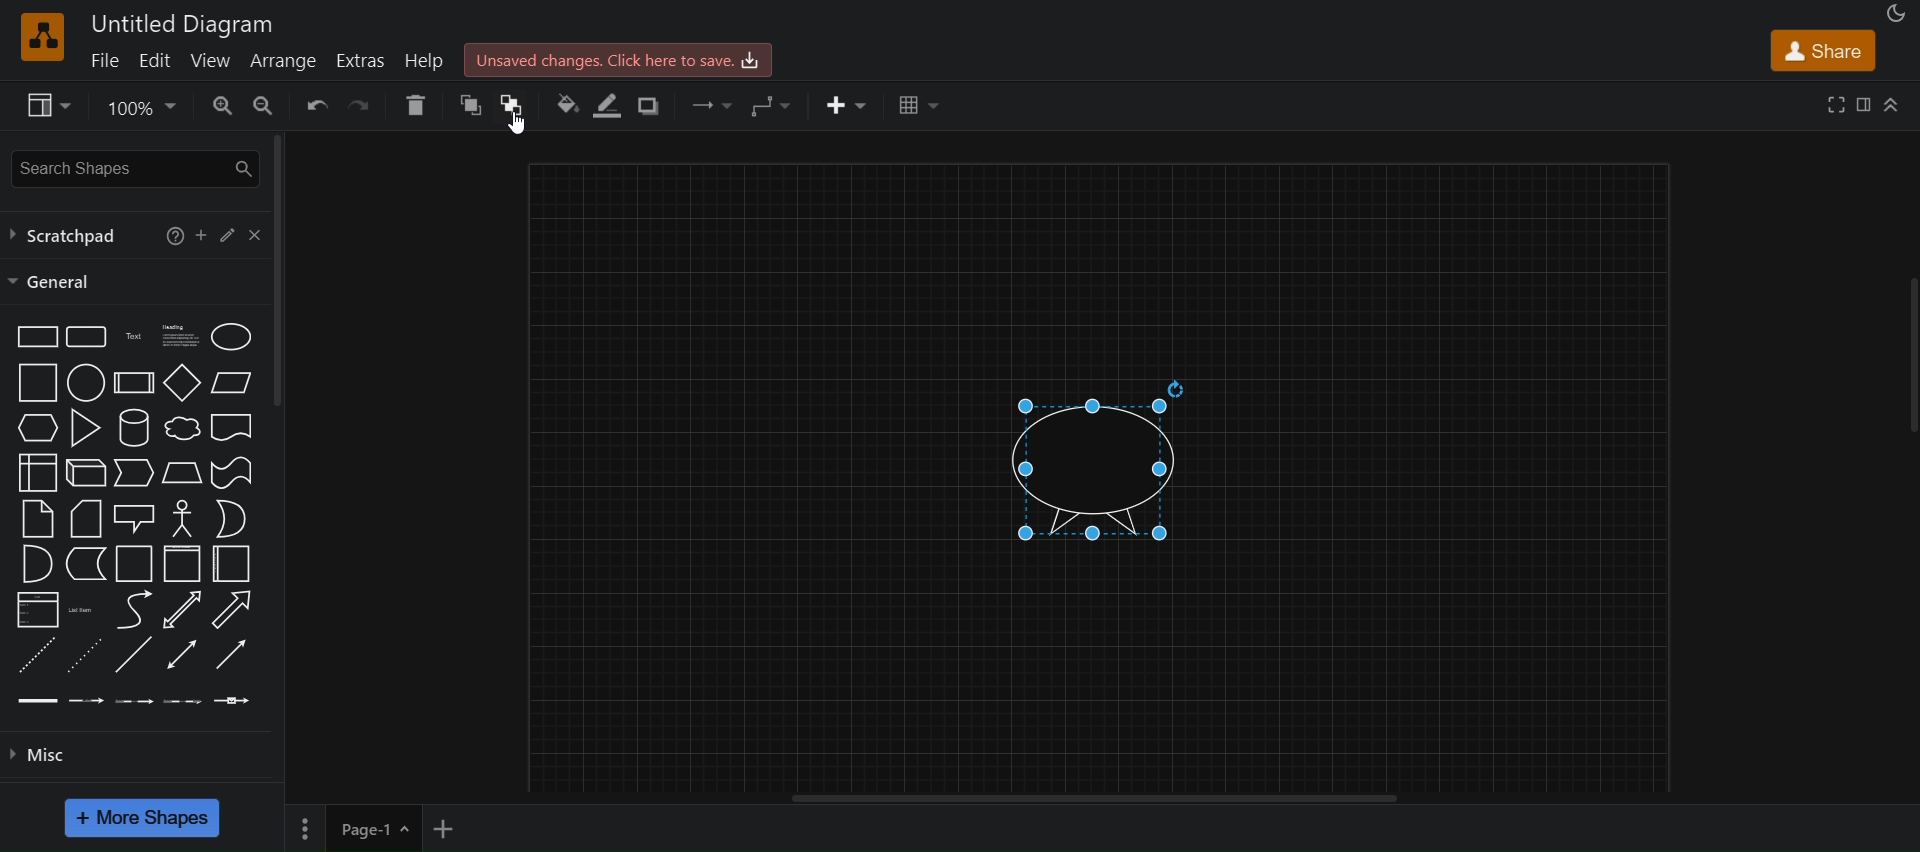 This screenshot has height=852, width=1920. What do you see at coordinates (134, 656) in the screenshot?
I see `link ` at bounding box center [134, 656].